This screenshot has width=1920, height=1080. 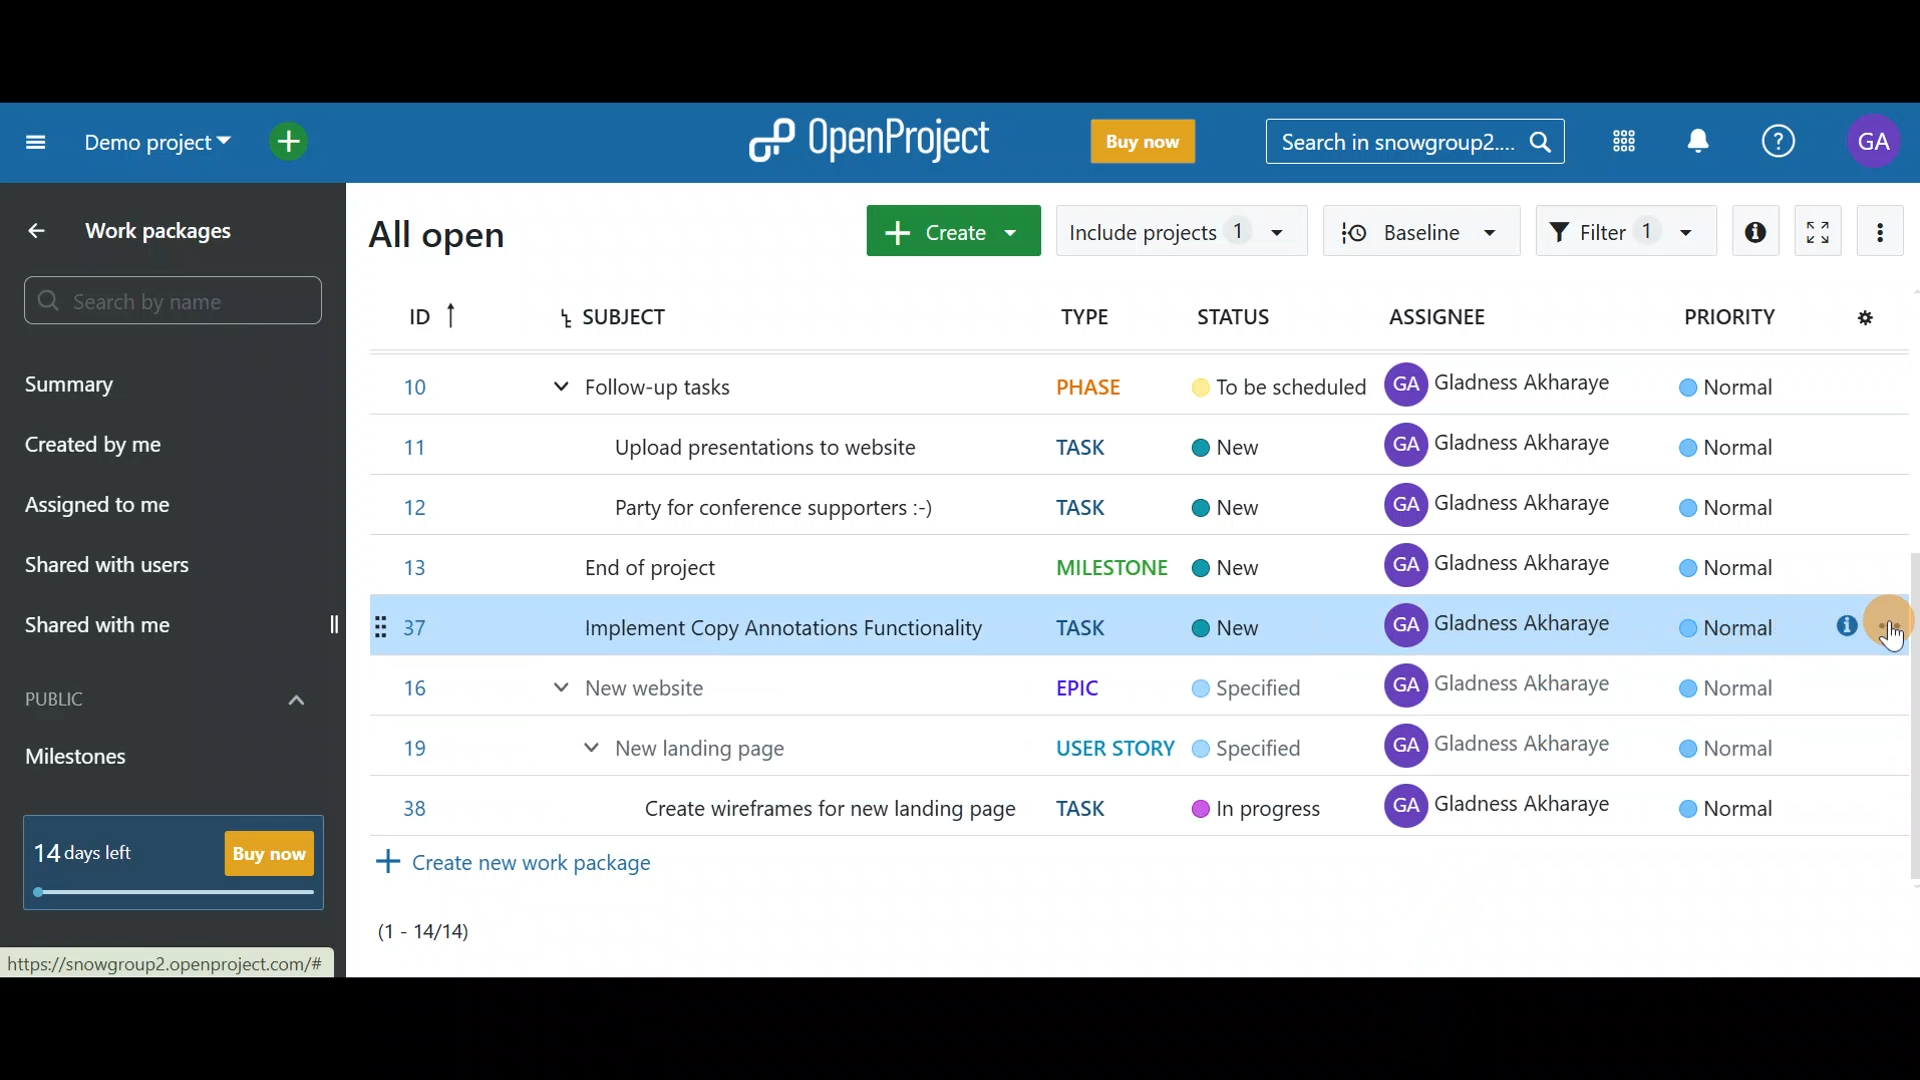 I want to click on Implement Copy Annotations Functionality, so click(x=785, y=627).